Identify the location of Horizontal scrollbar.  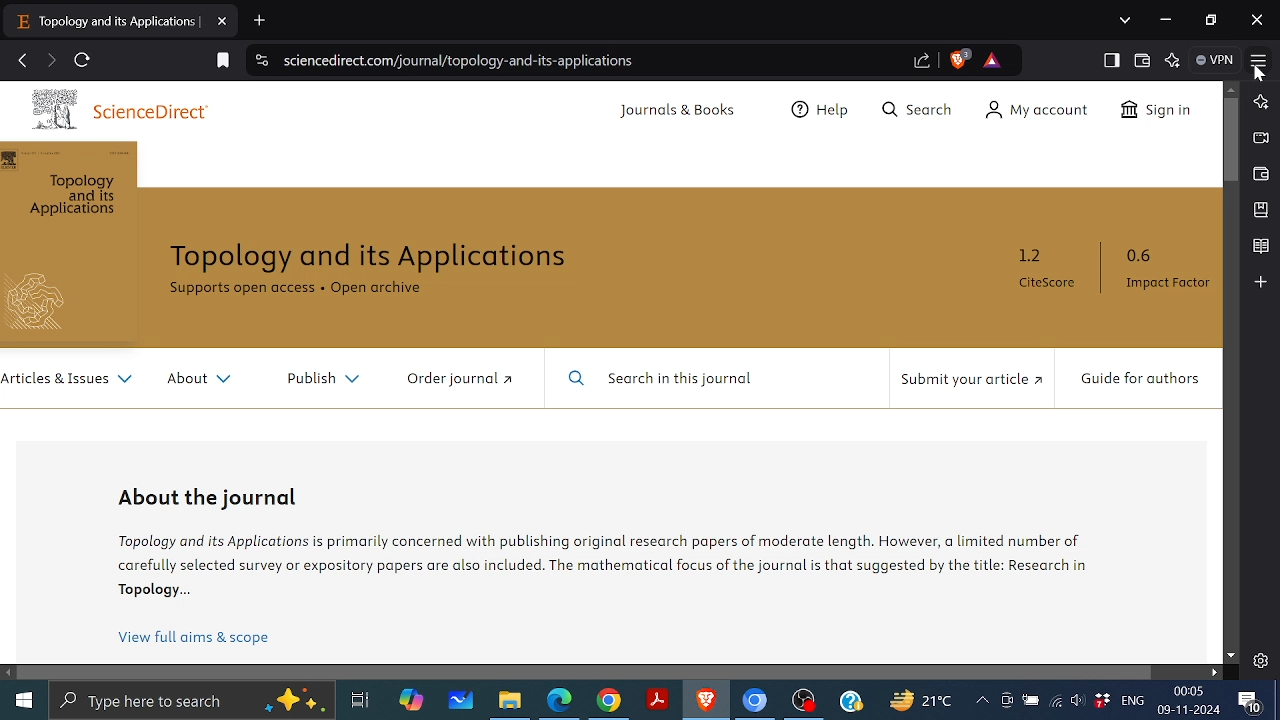
(588, 673).